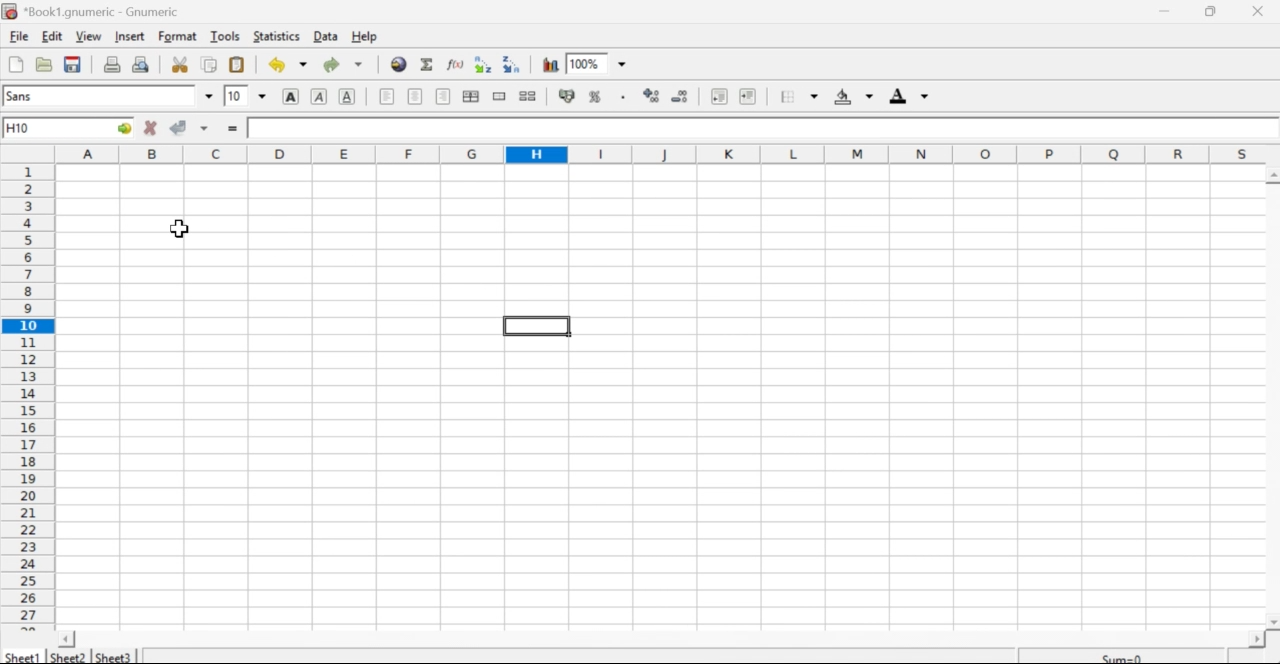 The image size is (1280, 664). I want to click on Icon, so click(684, 95).